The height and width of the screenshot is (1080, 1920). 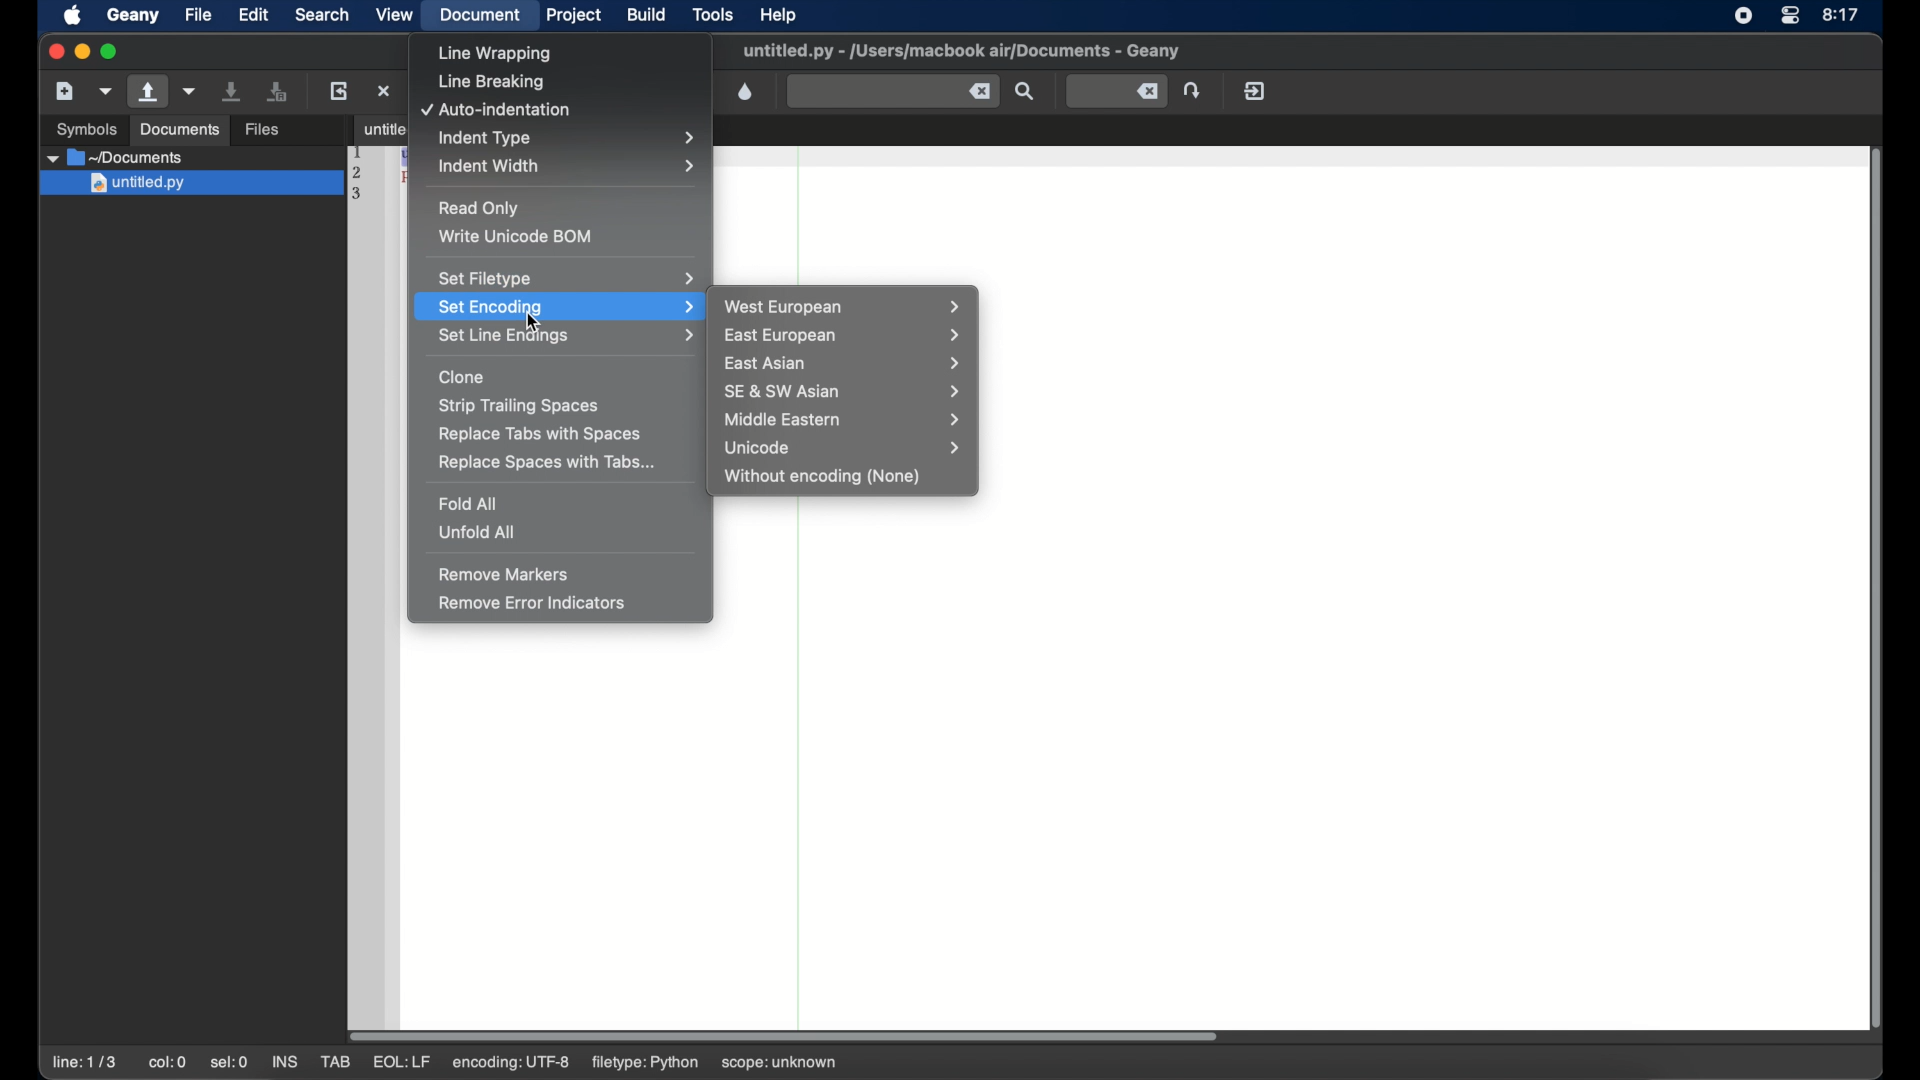 I want to click on line: 1/3, so click(x=84, y=1062).